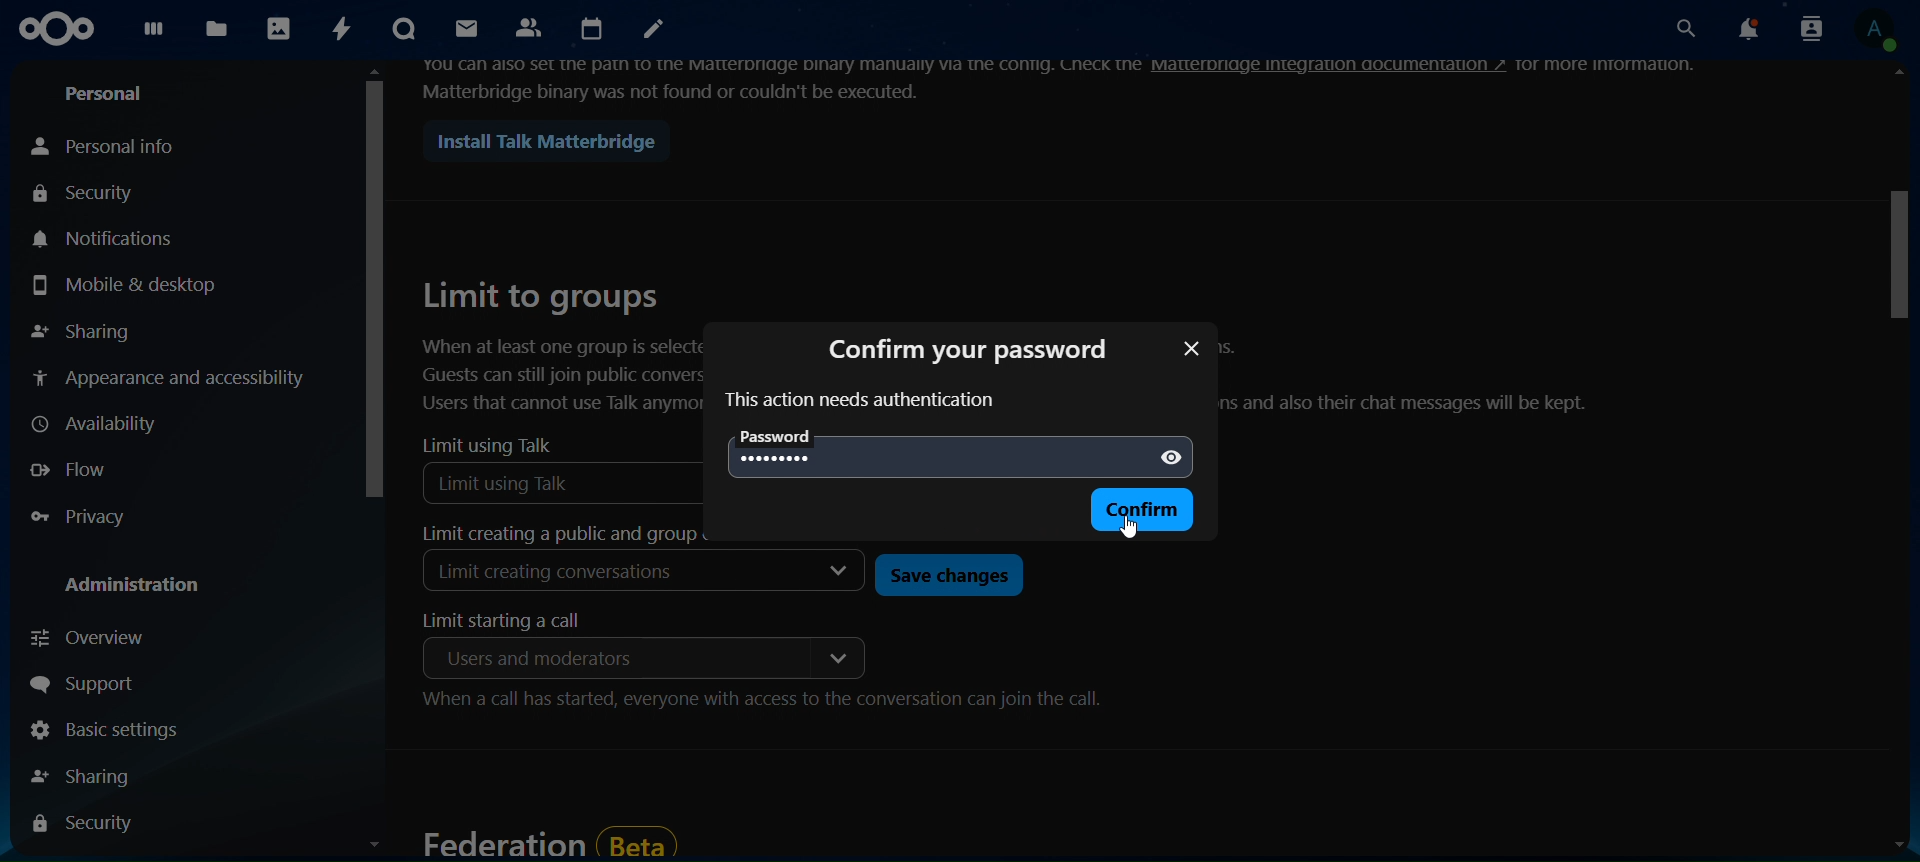 The width and height of the screenshot is (1920, 862). What do you see at coordinates (1681, 30) in the screenshot?
I see `search` at bounding box center [1681, 30].